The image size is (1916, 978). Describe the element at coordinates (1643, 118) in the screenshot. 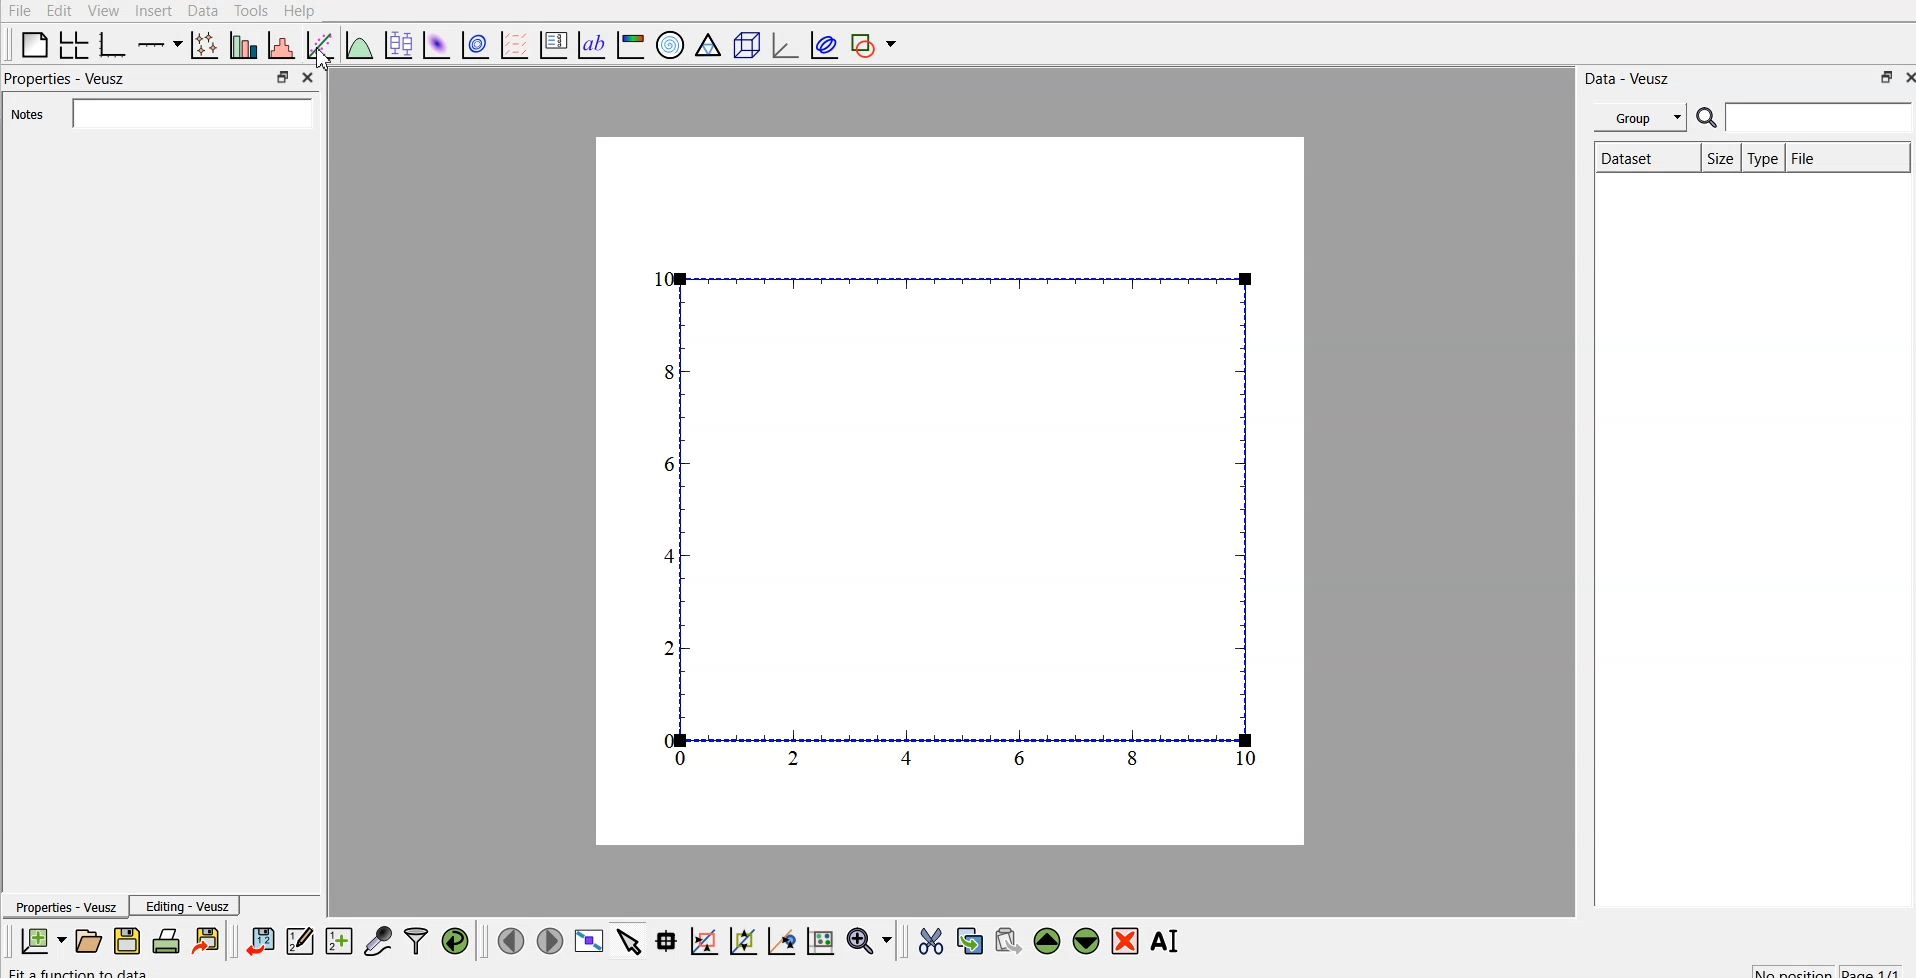

I see `group` at that location.